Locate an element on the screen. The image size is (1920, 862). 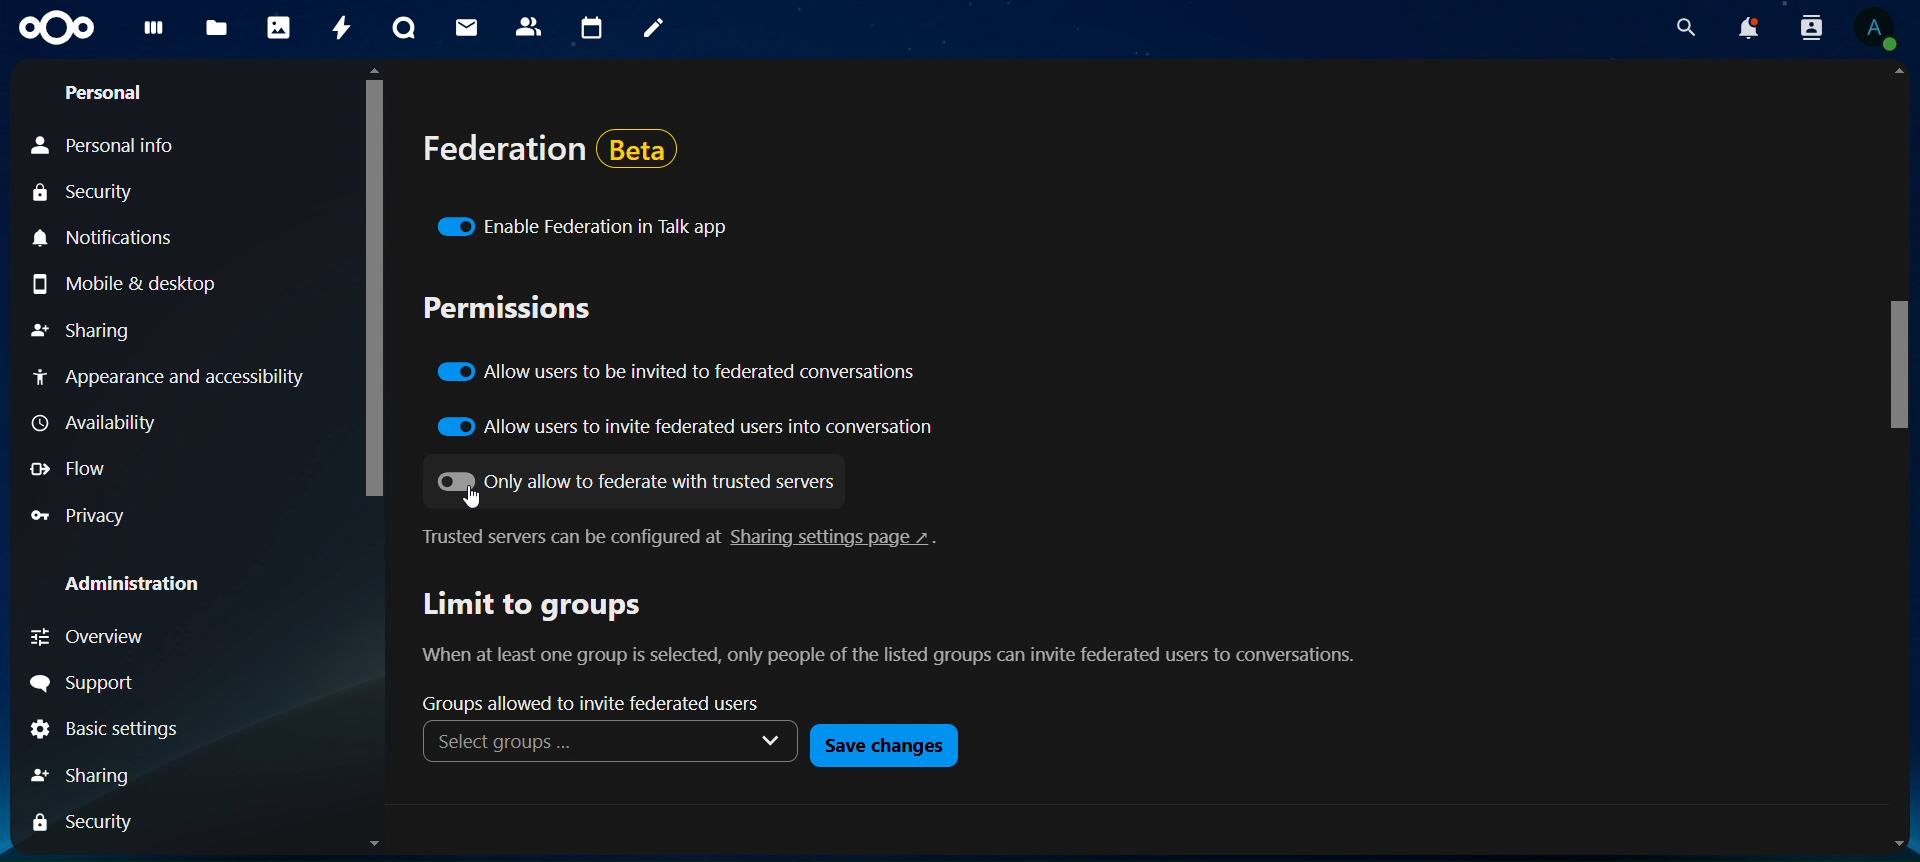
dashboard is located at coordinates (160, 36).